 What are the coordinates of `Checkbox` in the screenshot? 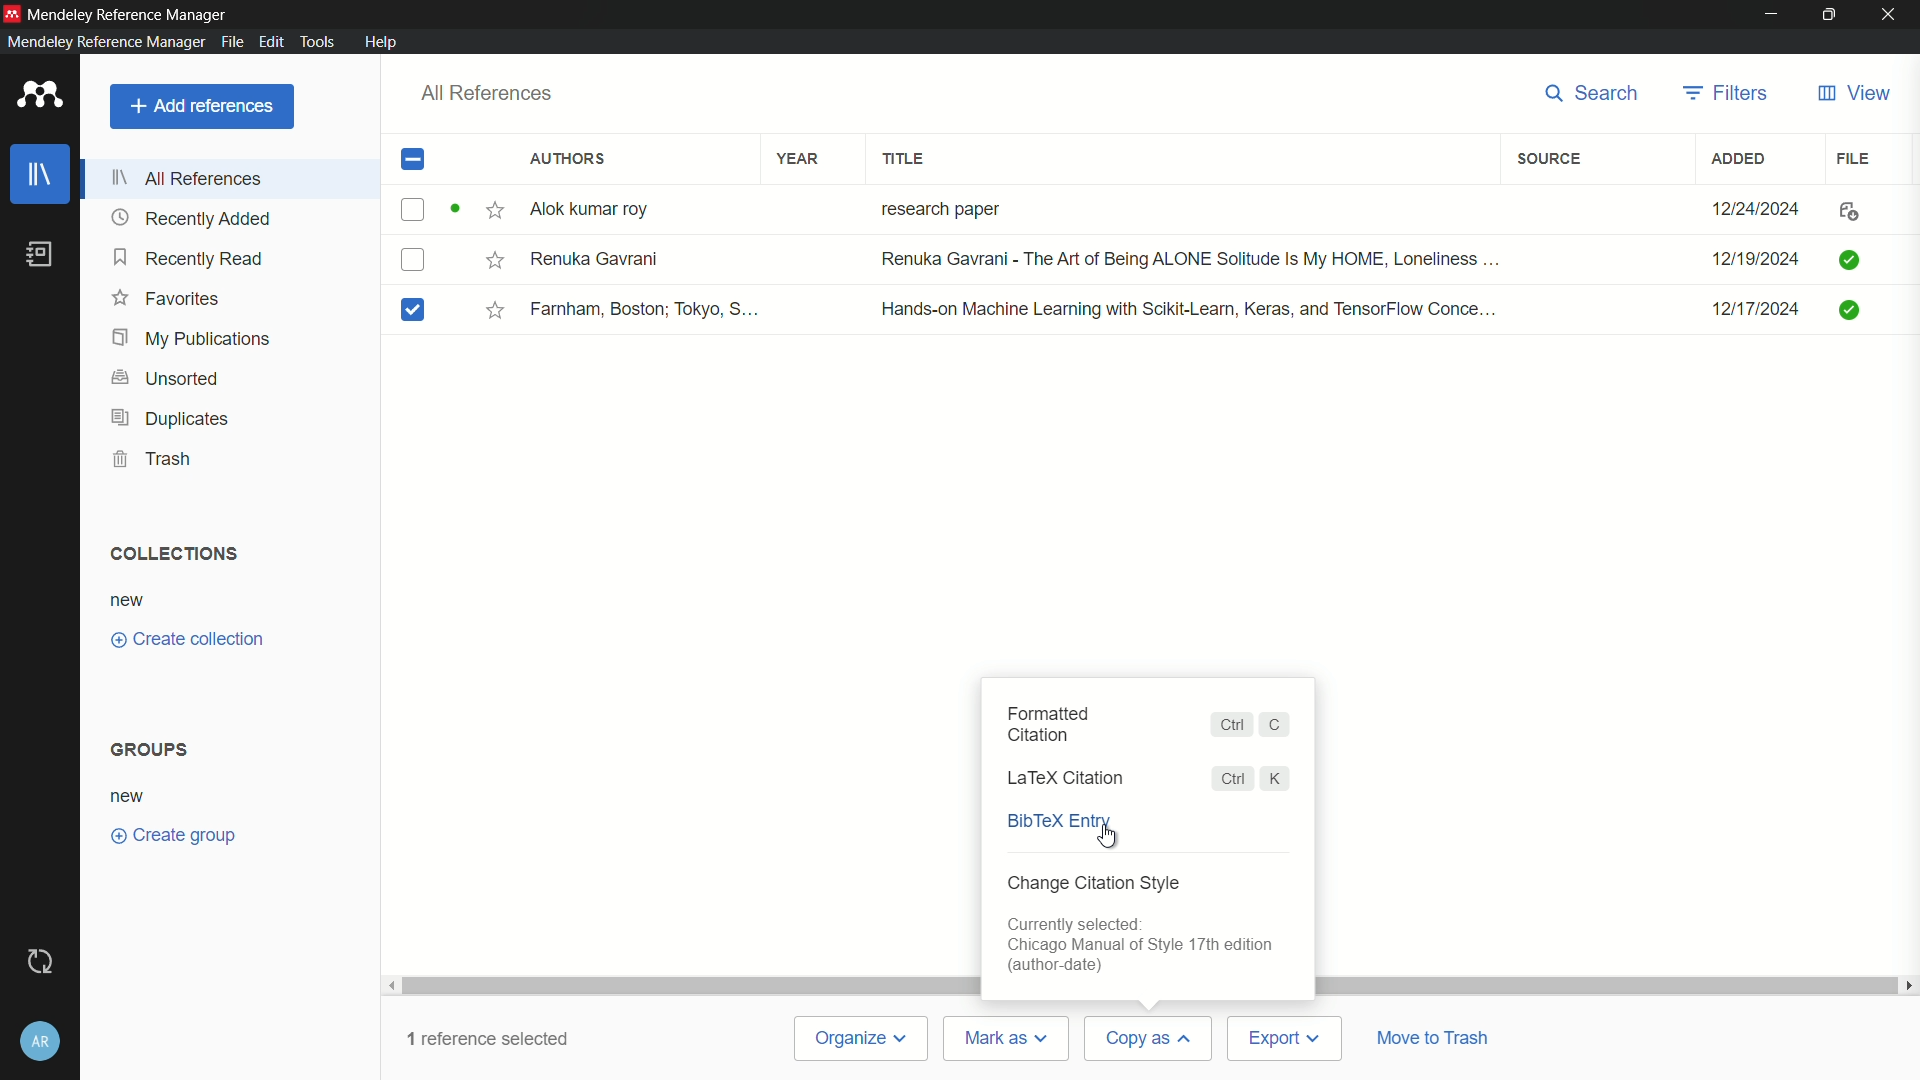 It's located at (419, 262).